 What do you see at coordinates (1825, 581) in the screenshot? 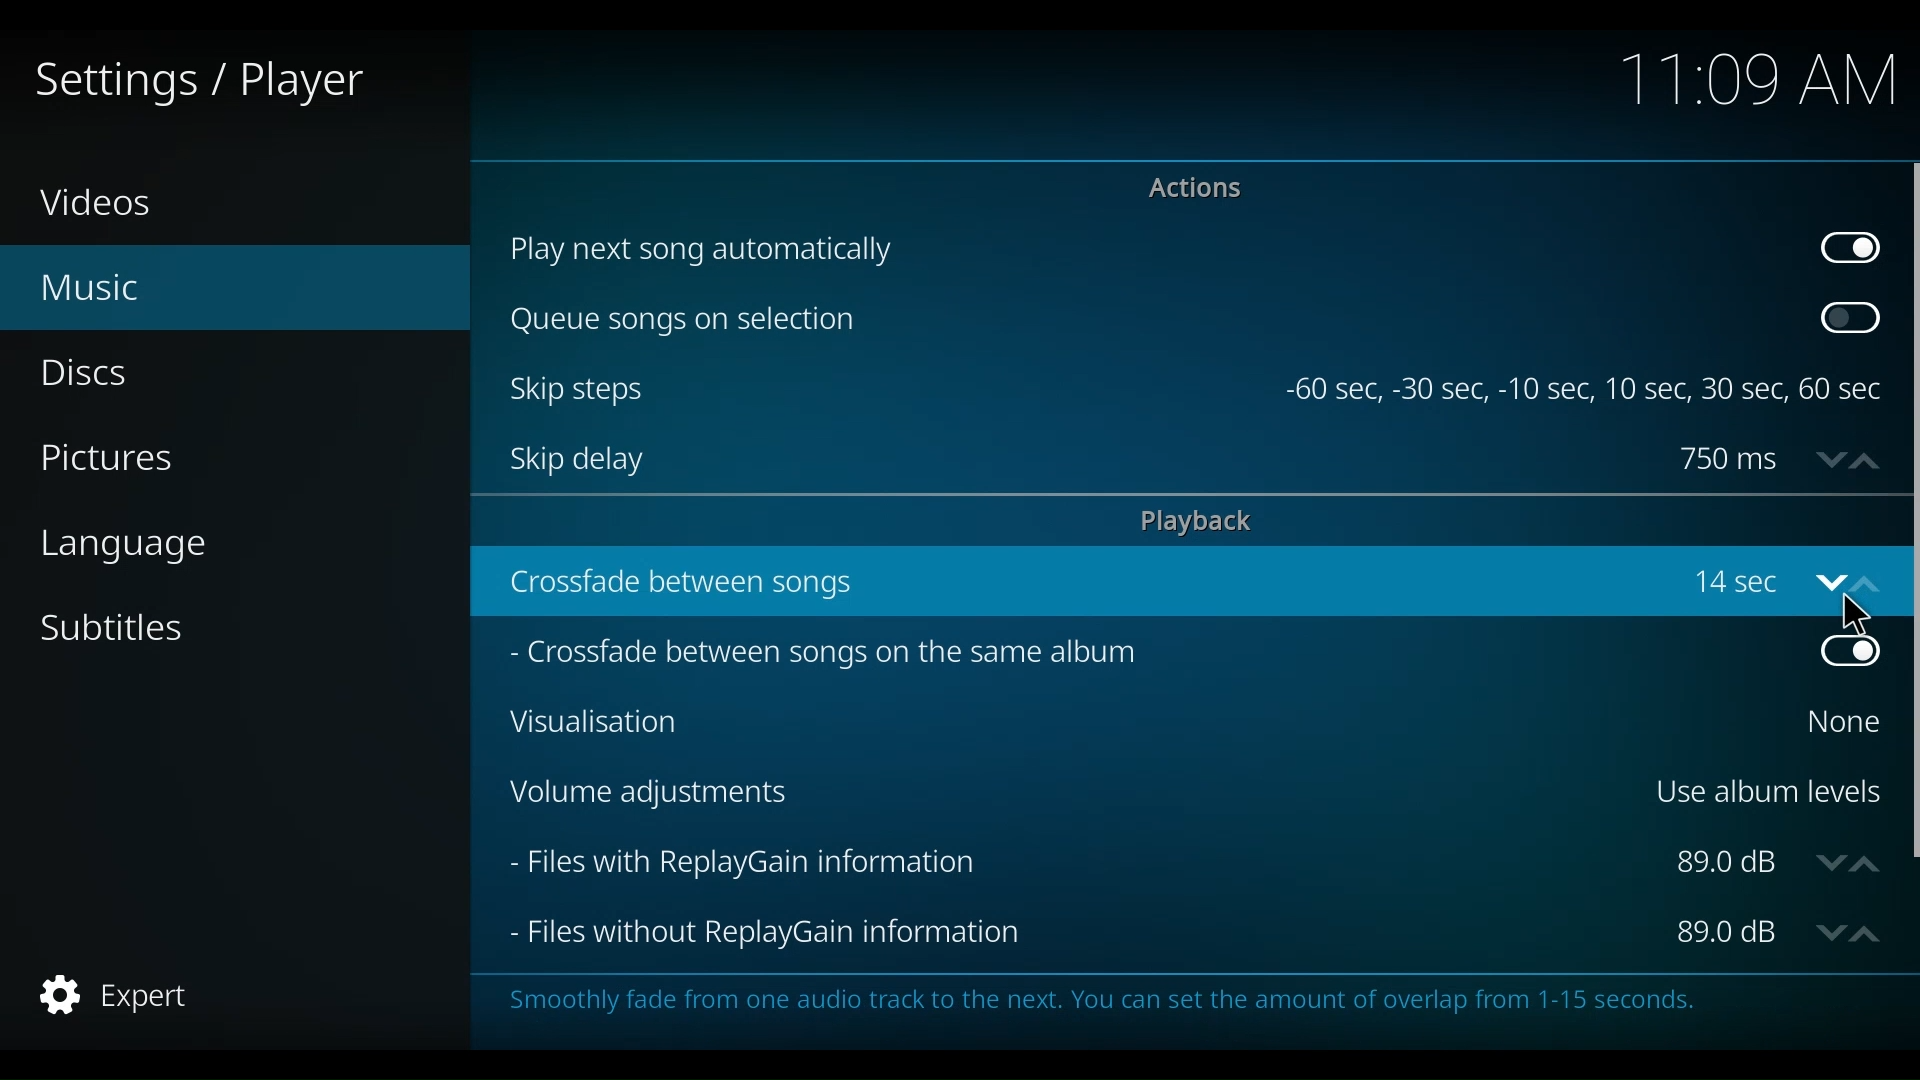
I see `down` at bounding box center [1825, 581].